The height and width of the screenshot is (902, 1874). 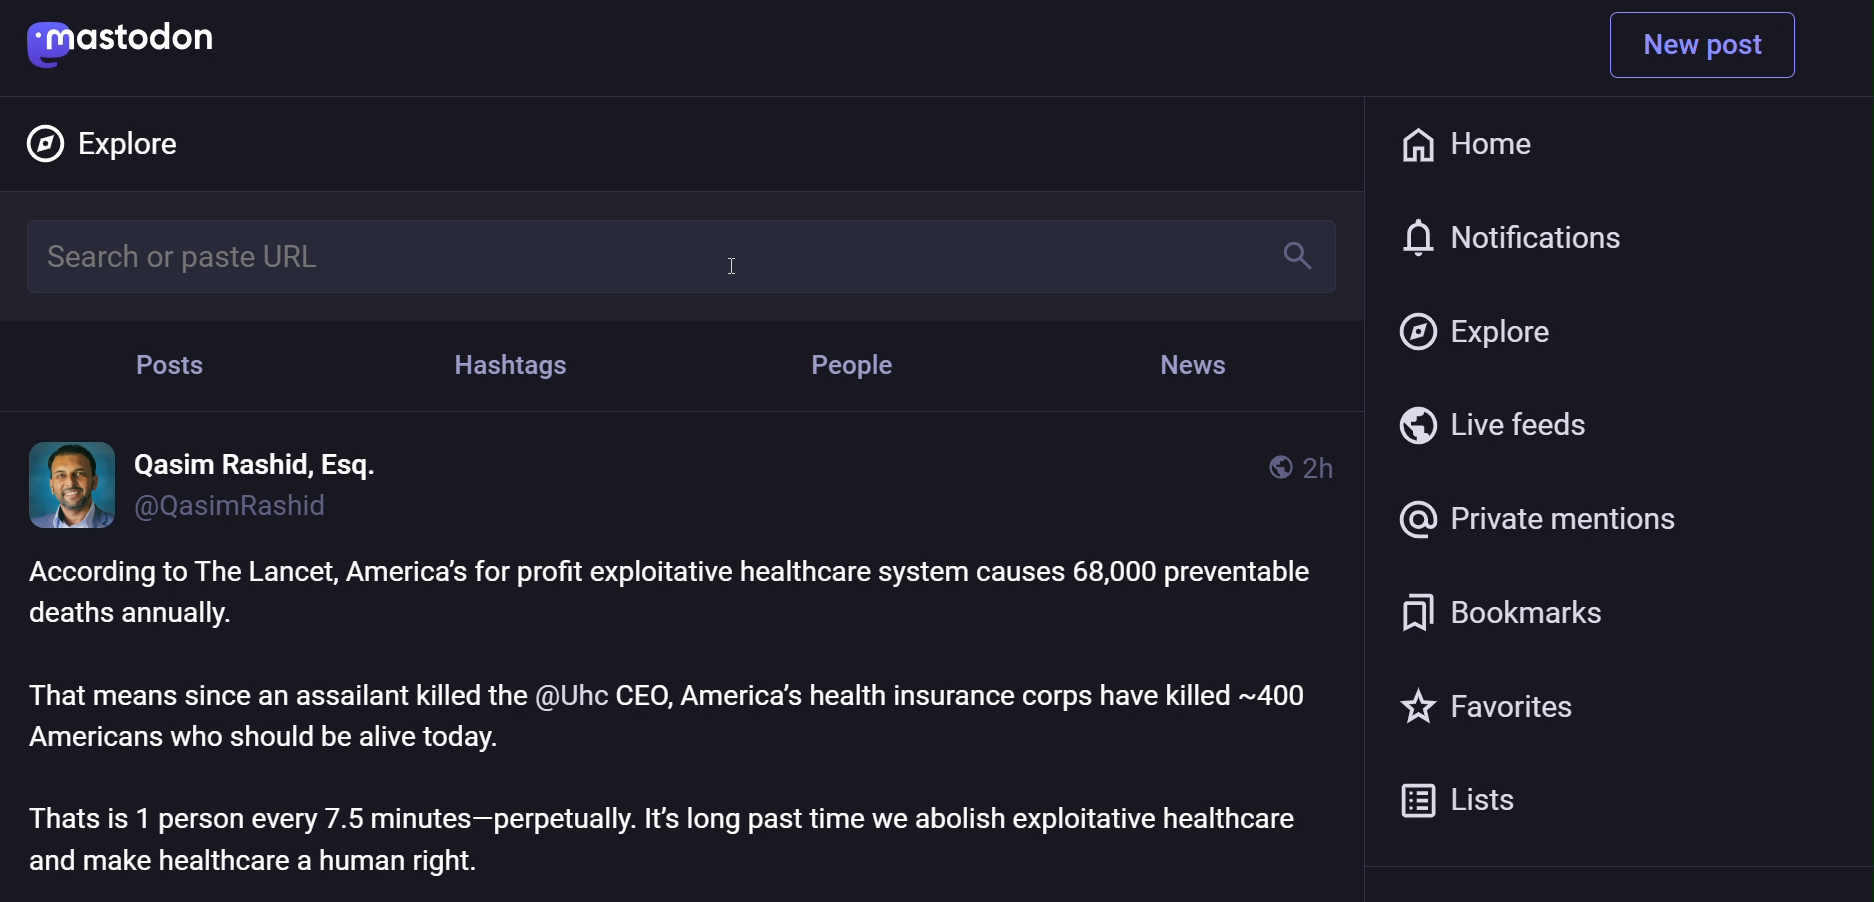 I want to click on mastodon, so click(x=131, y=39).